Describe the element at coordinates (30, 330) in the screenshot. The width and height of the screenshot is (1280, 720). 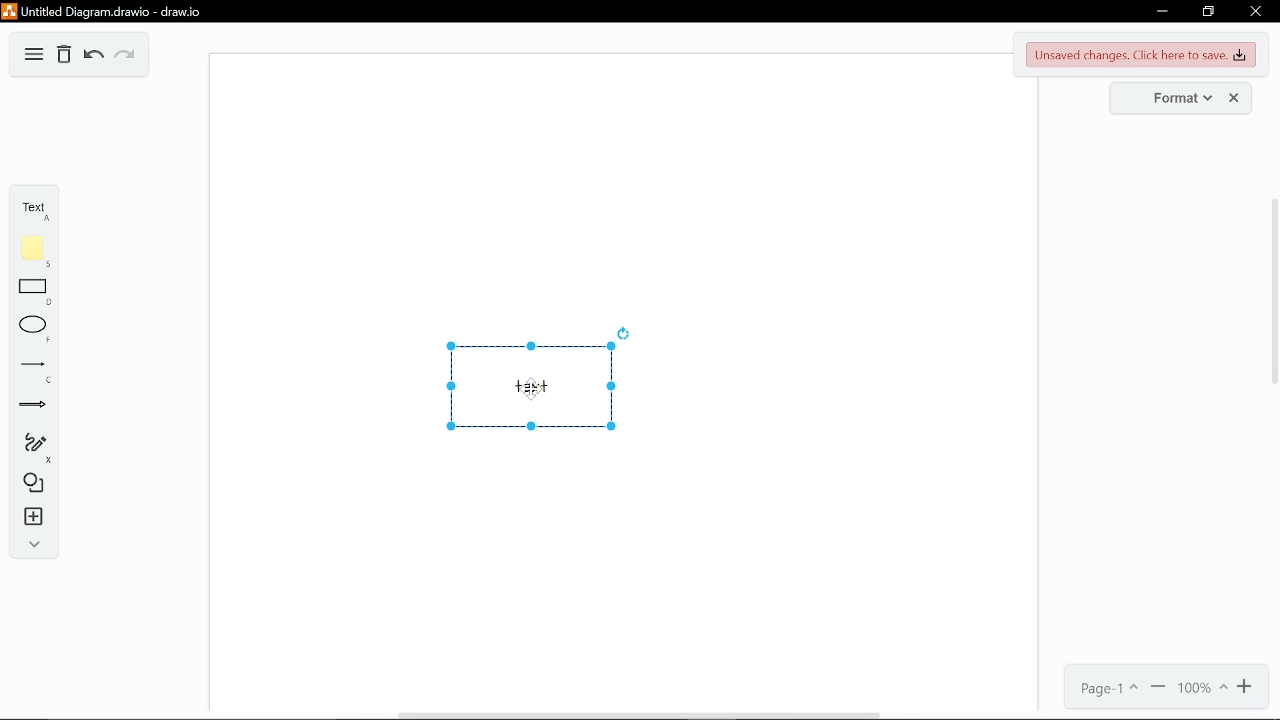
I see `ellipse` at that location.